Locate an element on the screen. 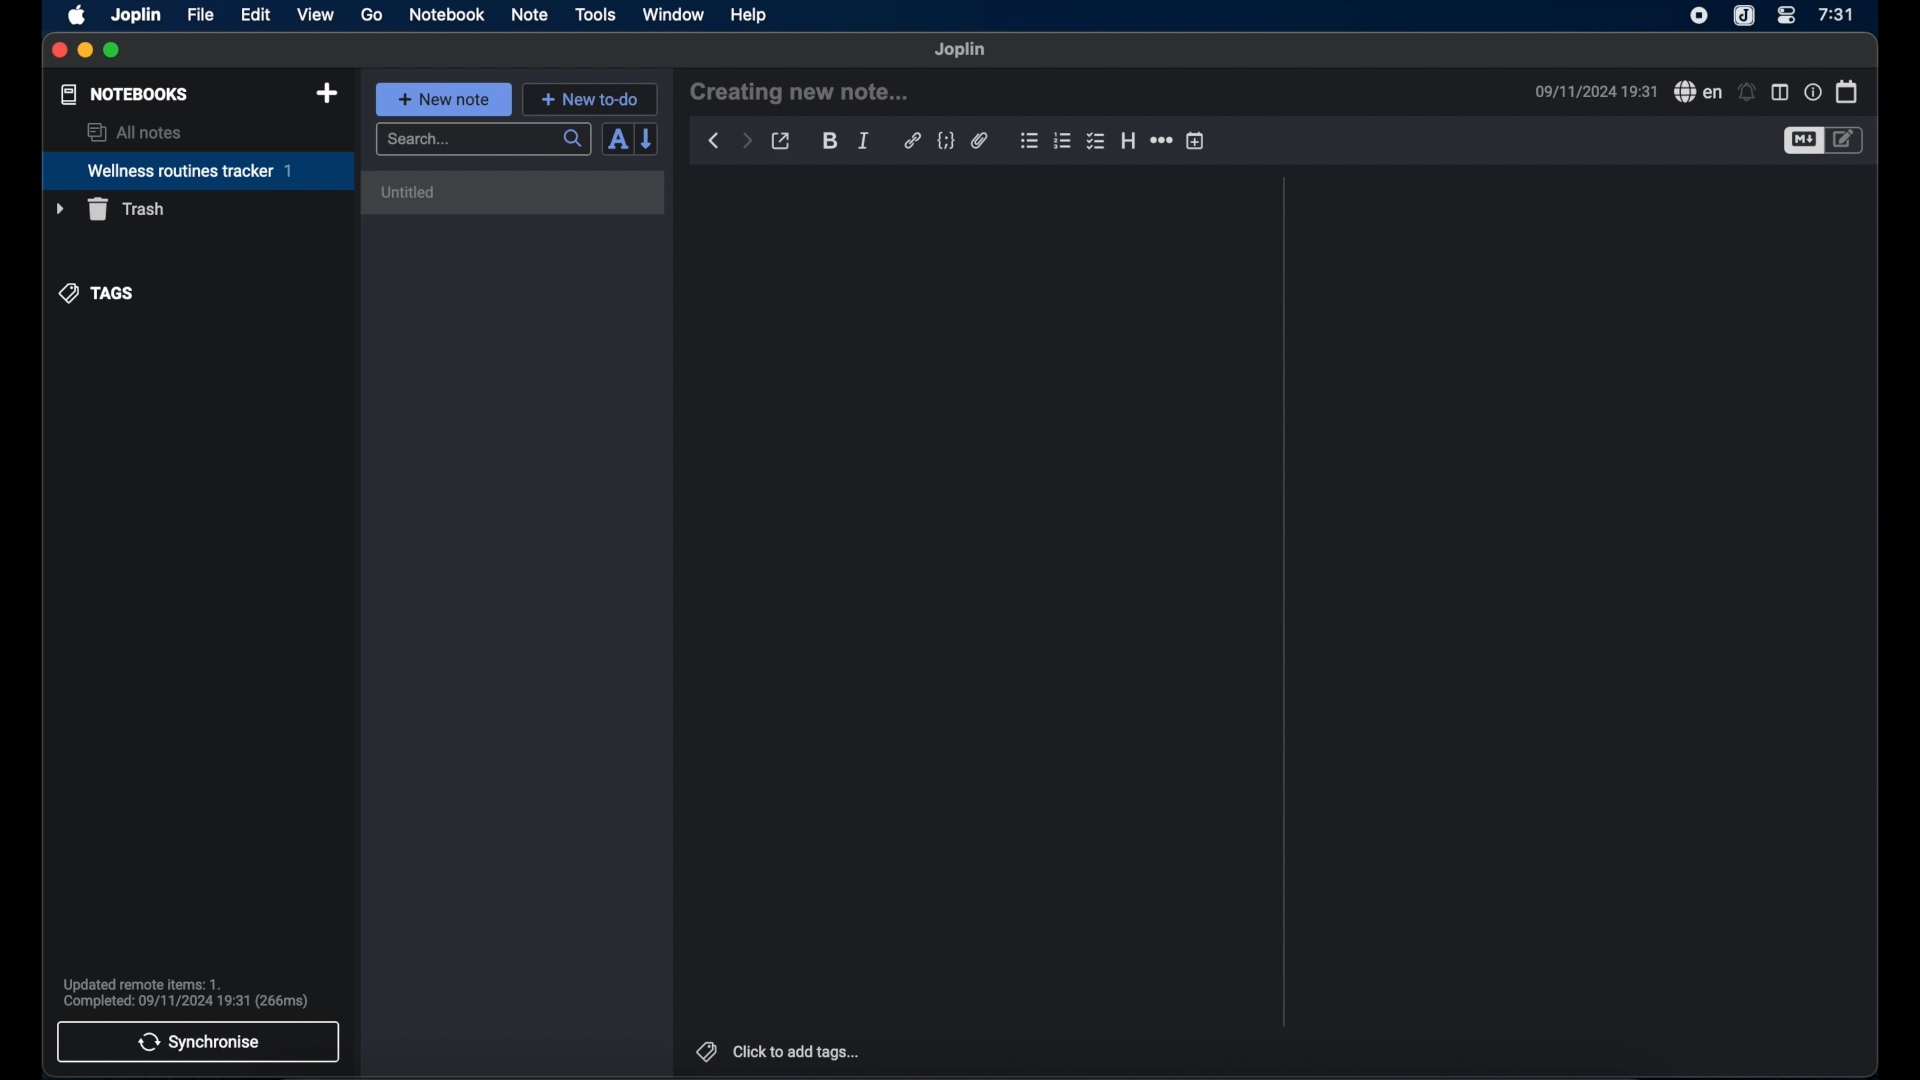 This screenshot has width=1920, height=1080. tools is located at coordinates (596, 15).